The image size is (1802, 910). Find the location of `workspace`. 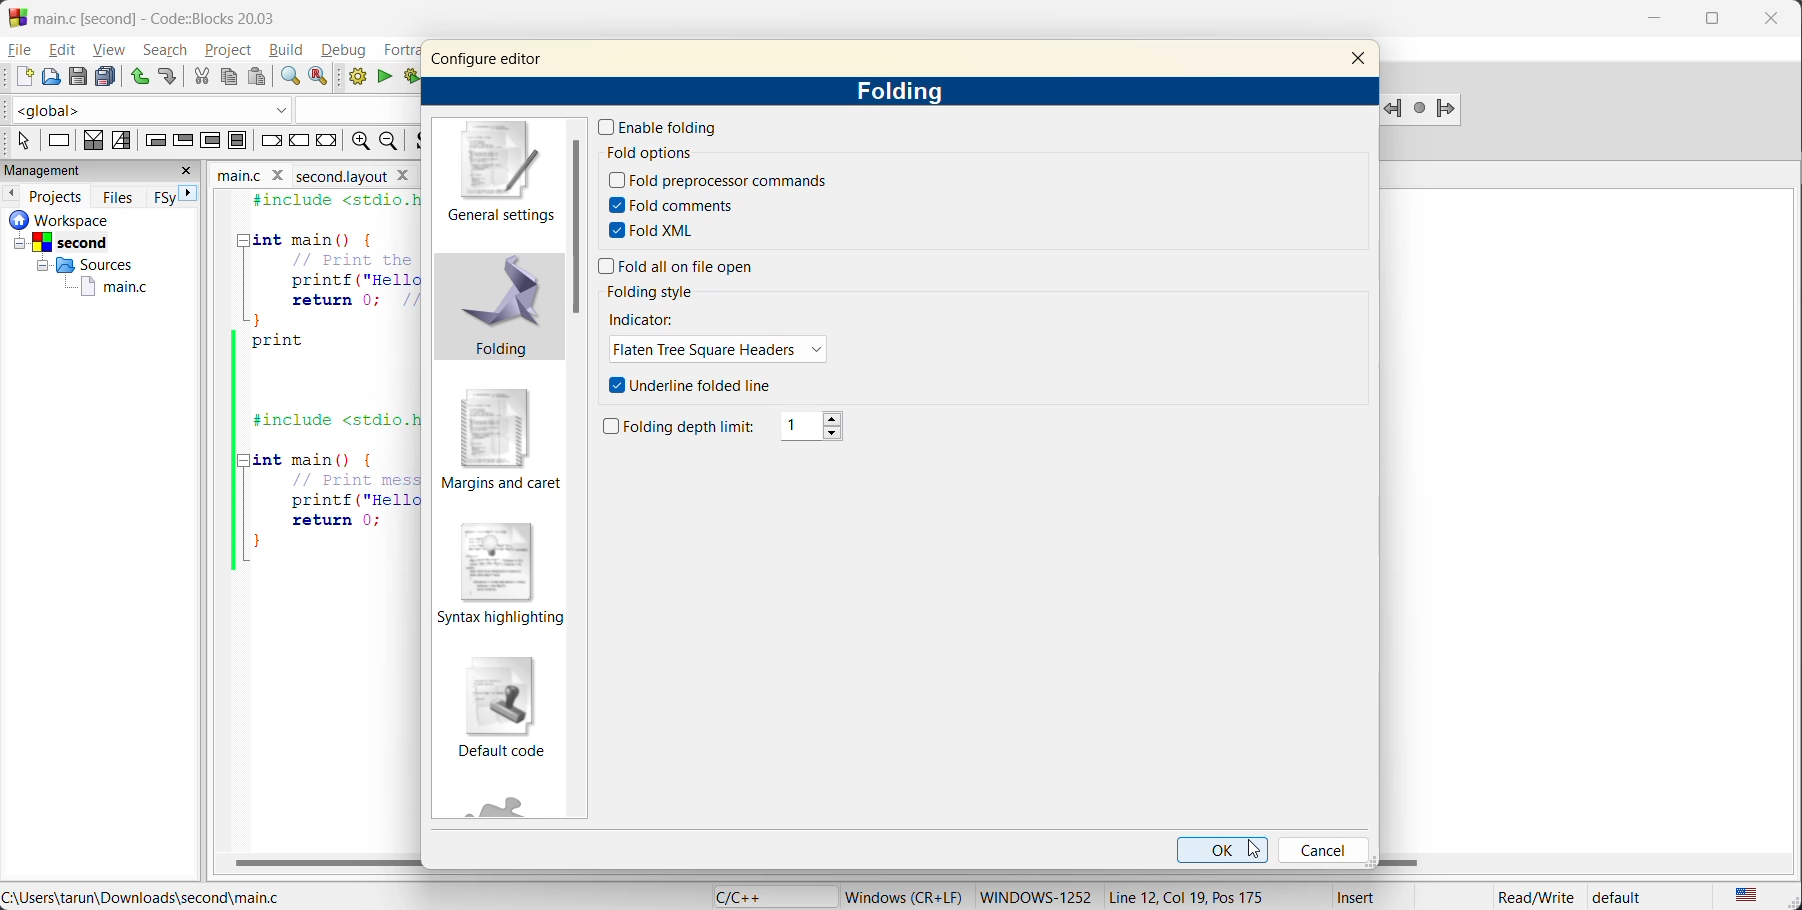

workspace is located at coordinates (55, 221).